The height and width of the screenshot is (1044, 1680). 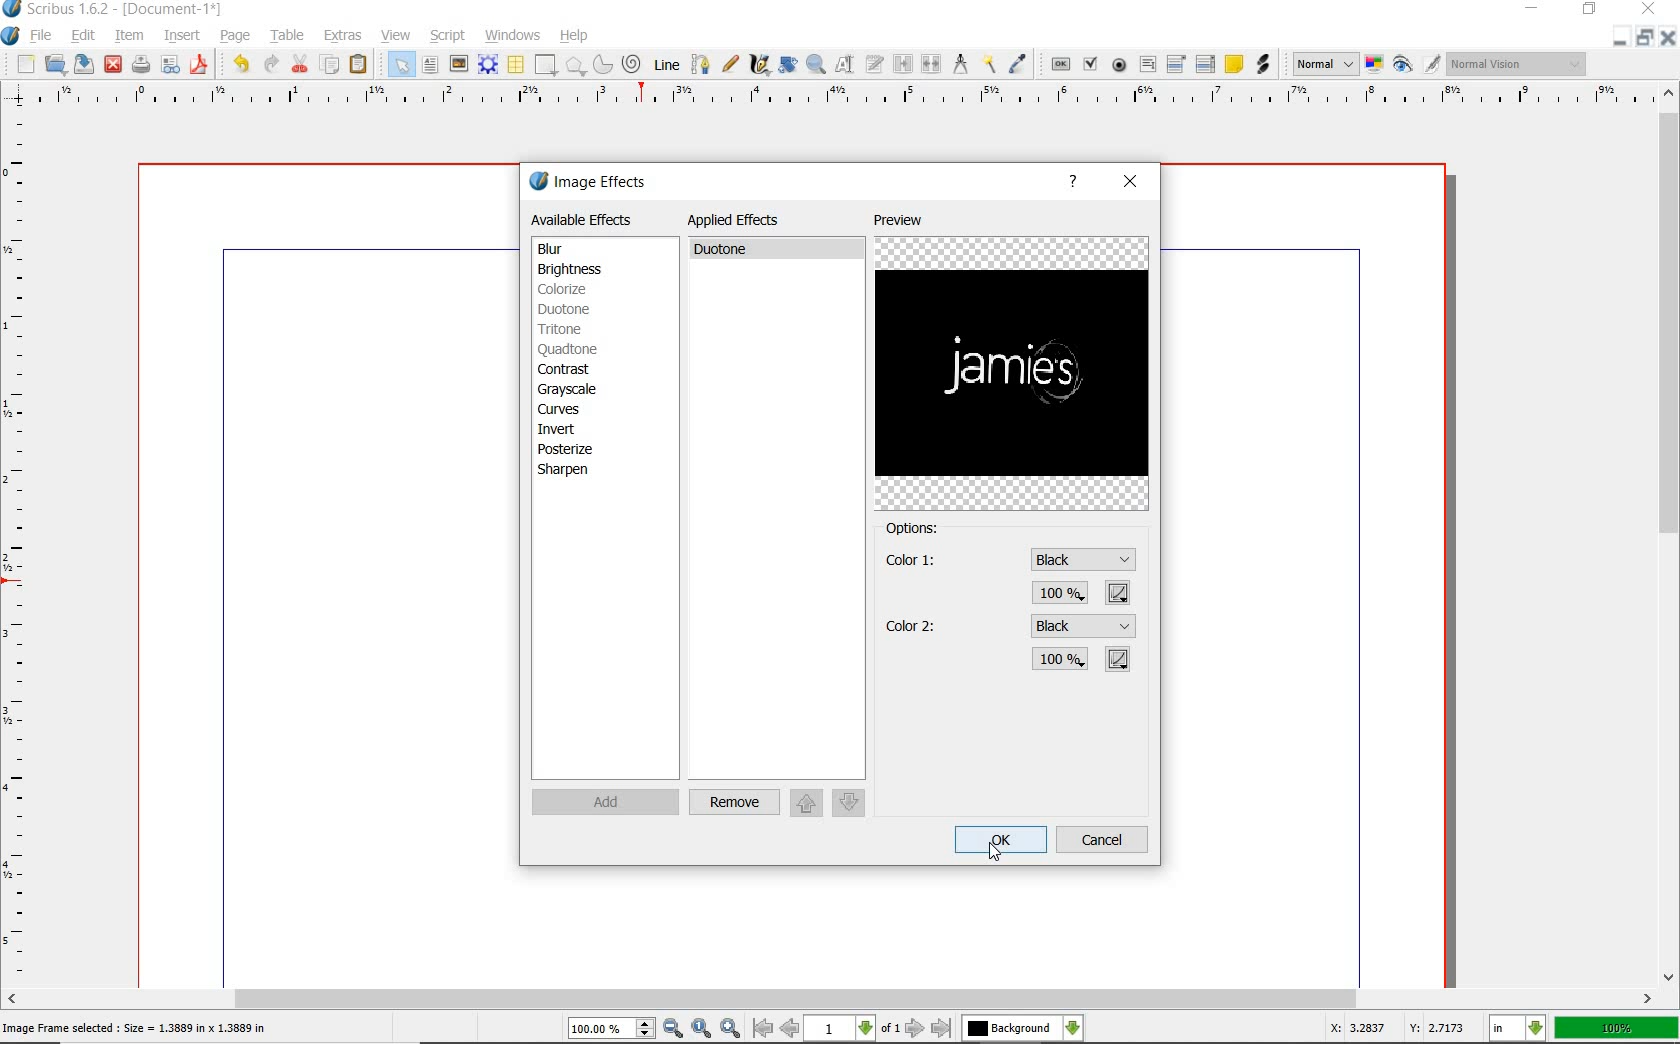 What do you see at coordinates (299, 65) in the screenshot?
I see `CUT` at bounding box center [299, 65].